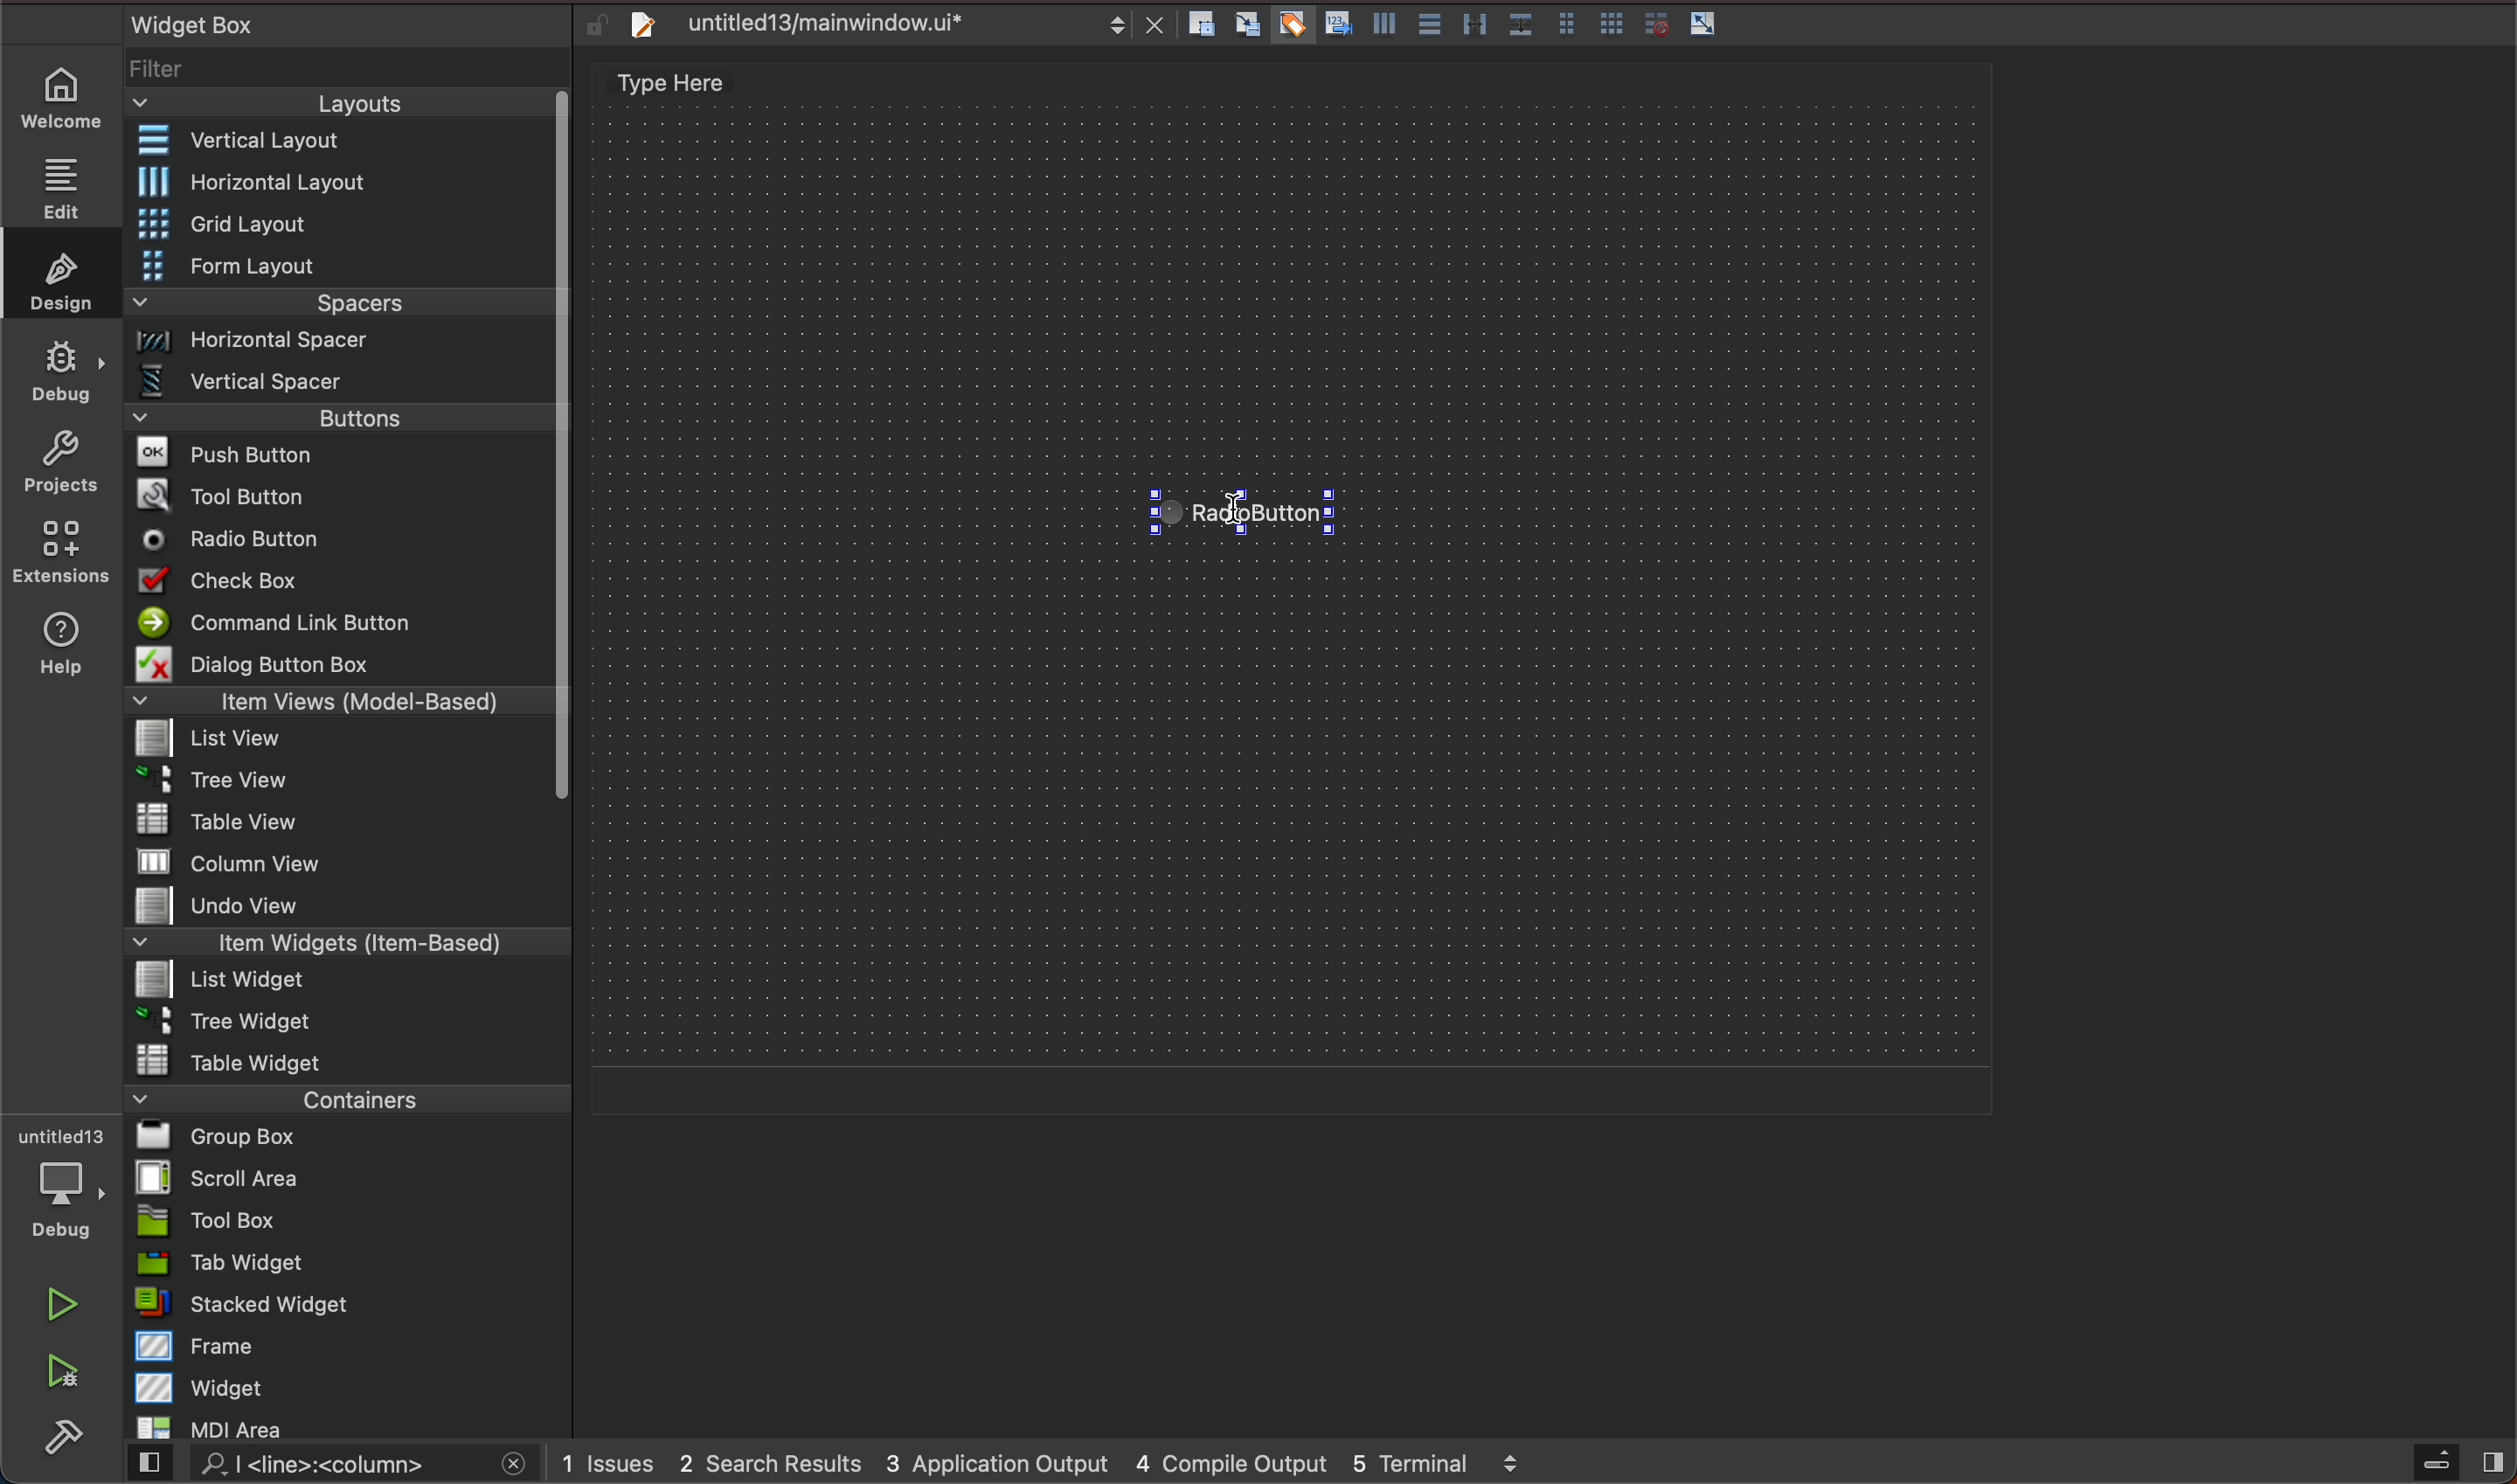 The image size is (2517, 1484). Describe the element at coordinates (320, 23) in the screenshot. I see `widget box` at that location.